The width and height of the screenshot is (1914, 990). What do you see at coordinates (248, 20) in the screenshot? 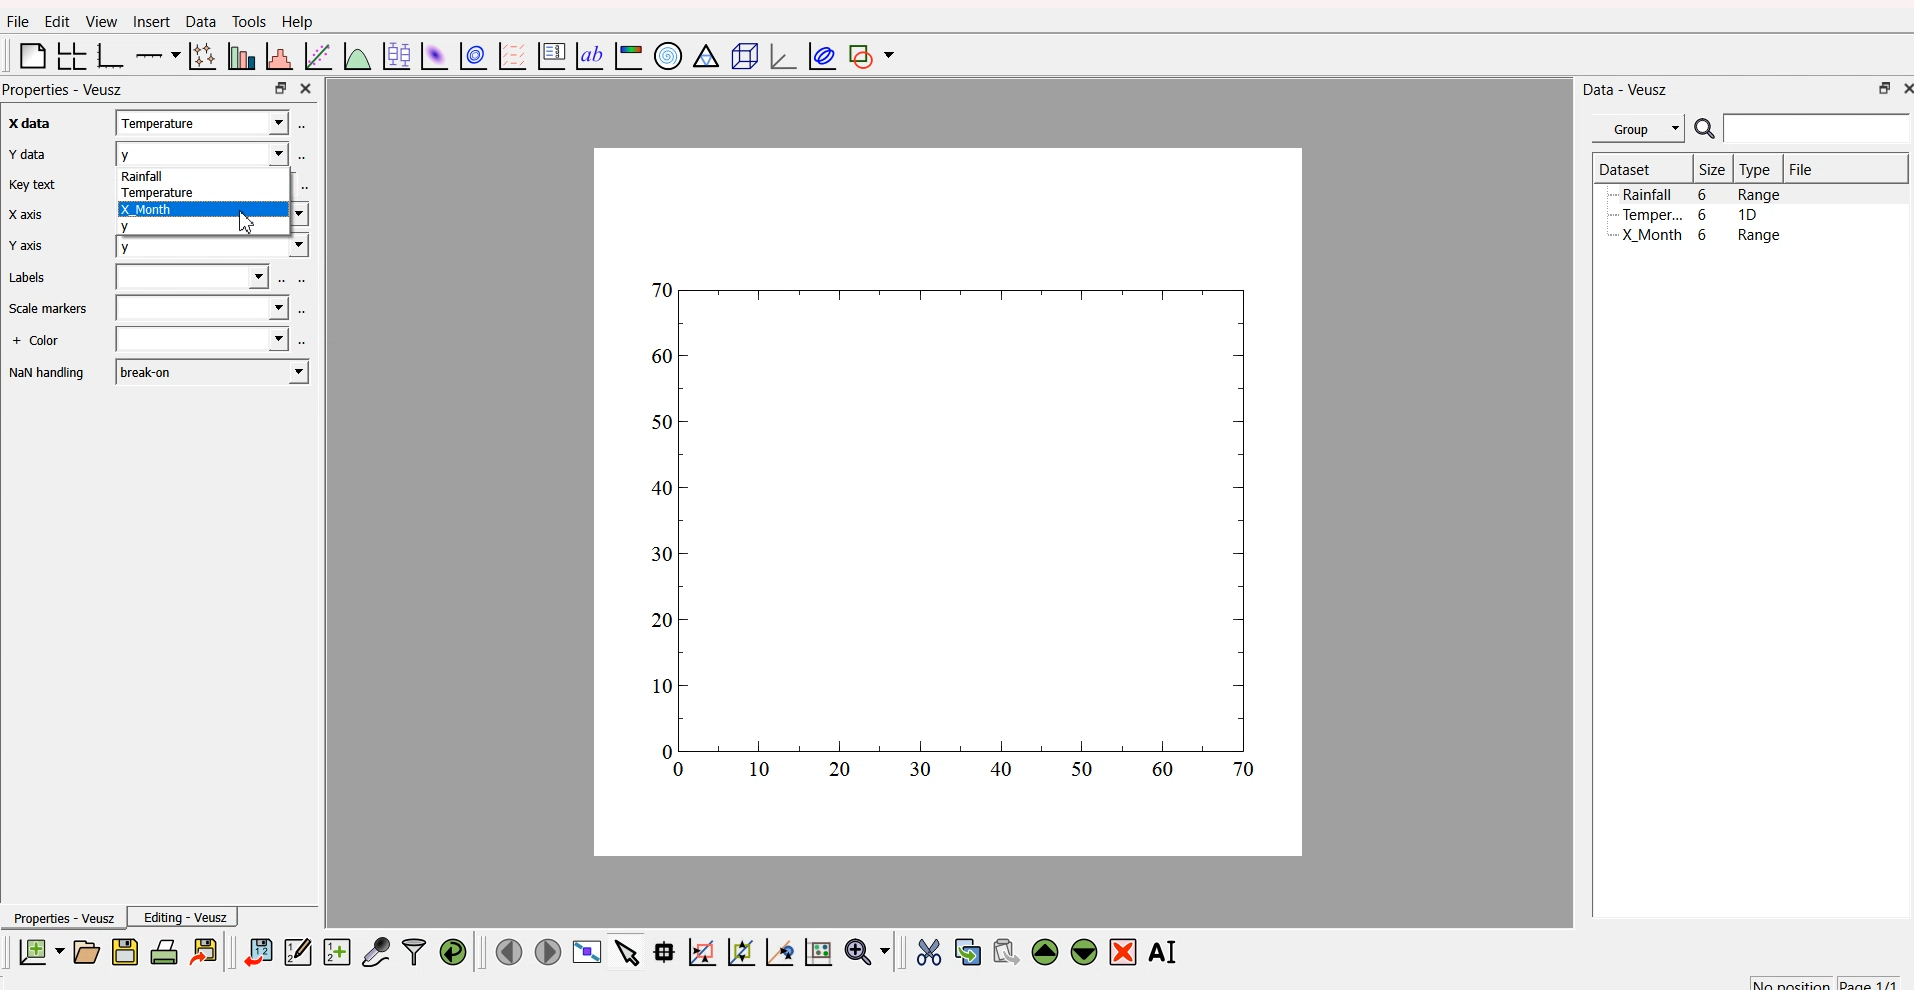
I see `Tools` at bounding box center [248, 20].